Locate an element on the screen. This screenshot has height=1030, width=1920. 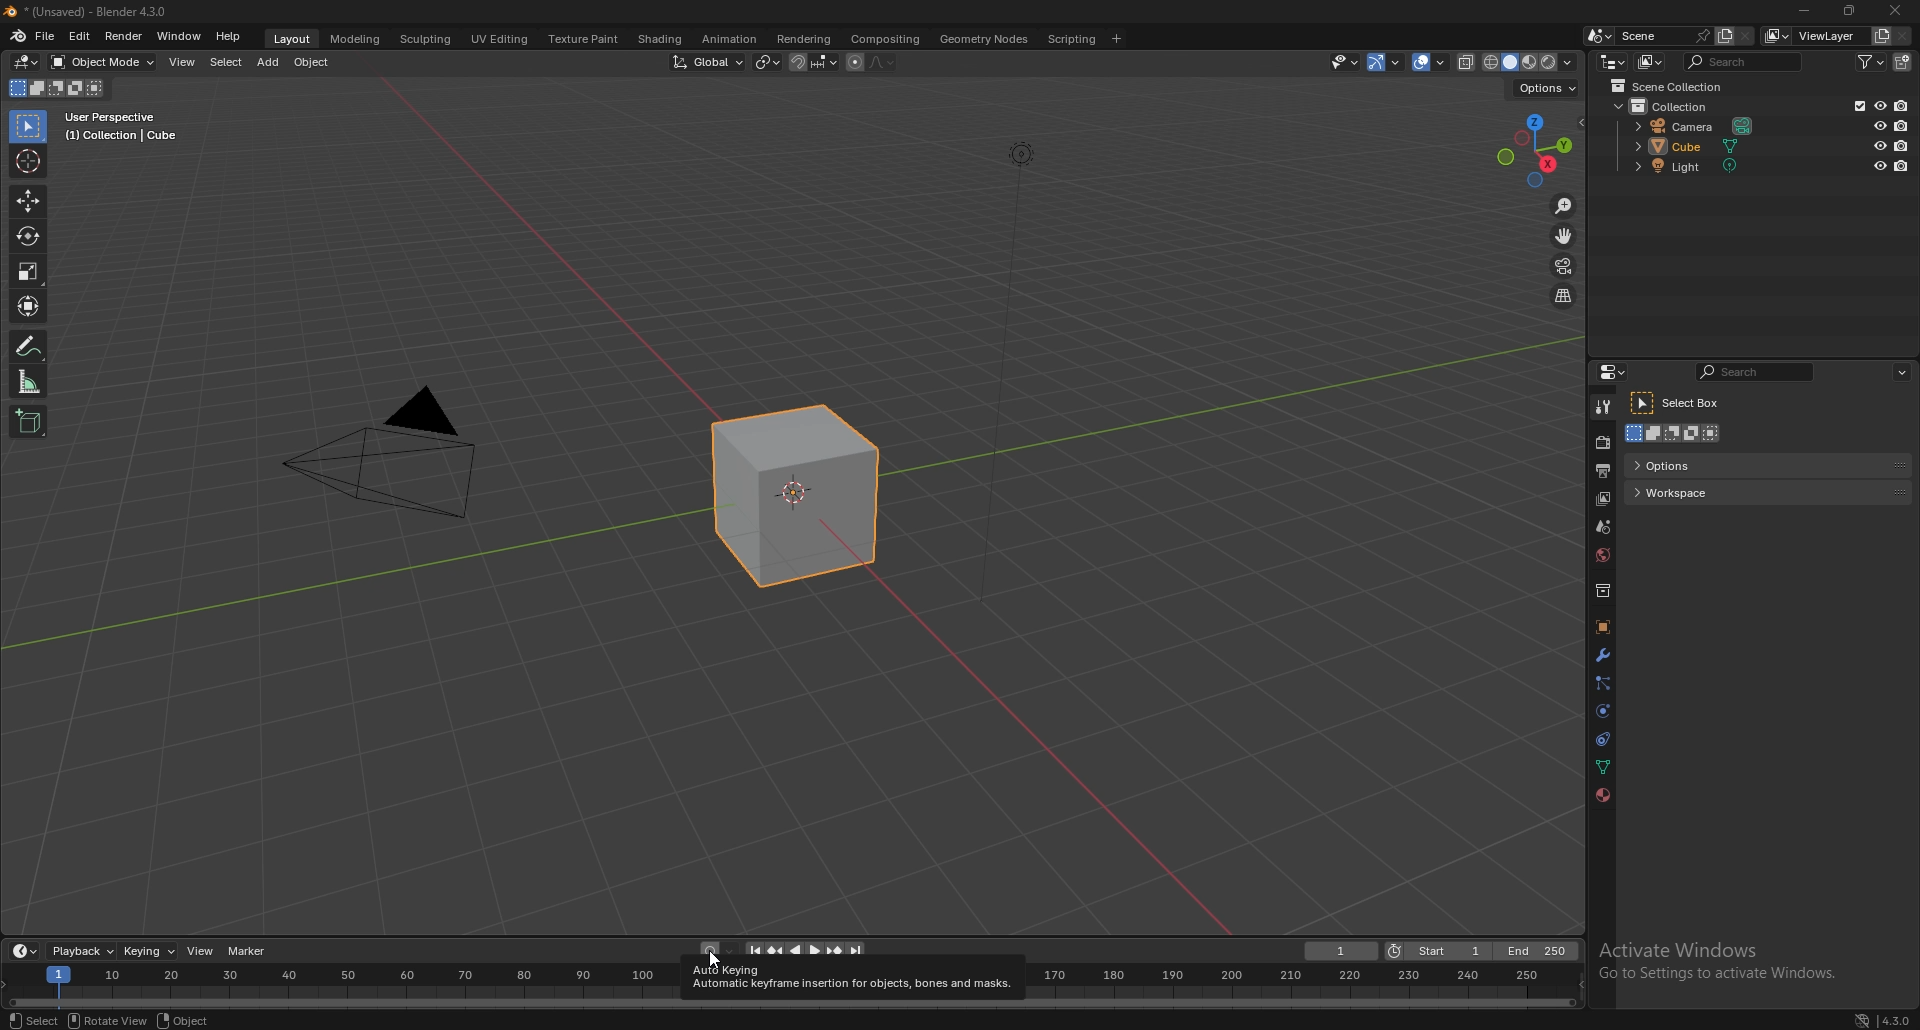
cube is located at coordinates (1700, 145).